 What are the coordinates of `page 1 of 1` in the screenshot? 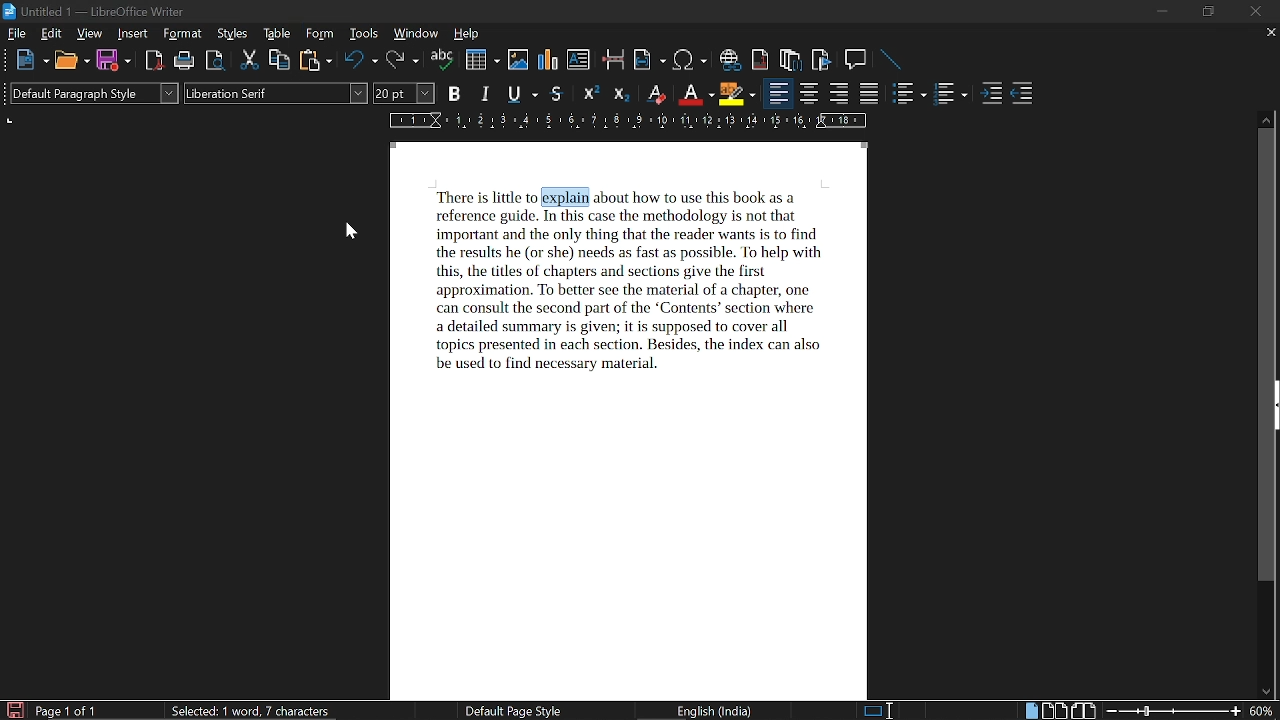 It's located at (67, 711).